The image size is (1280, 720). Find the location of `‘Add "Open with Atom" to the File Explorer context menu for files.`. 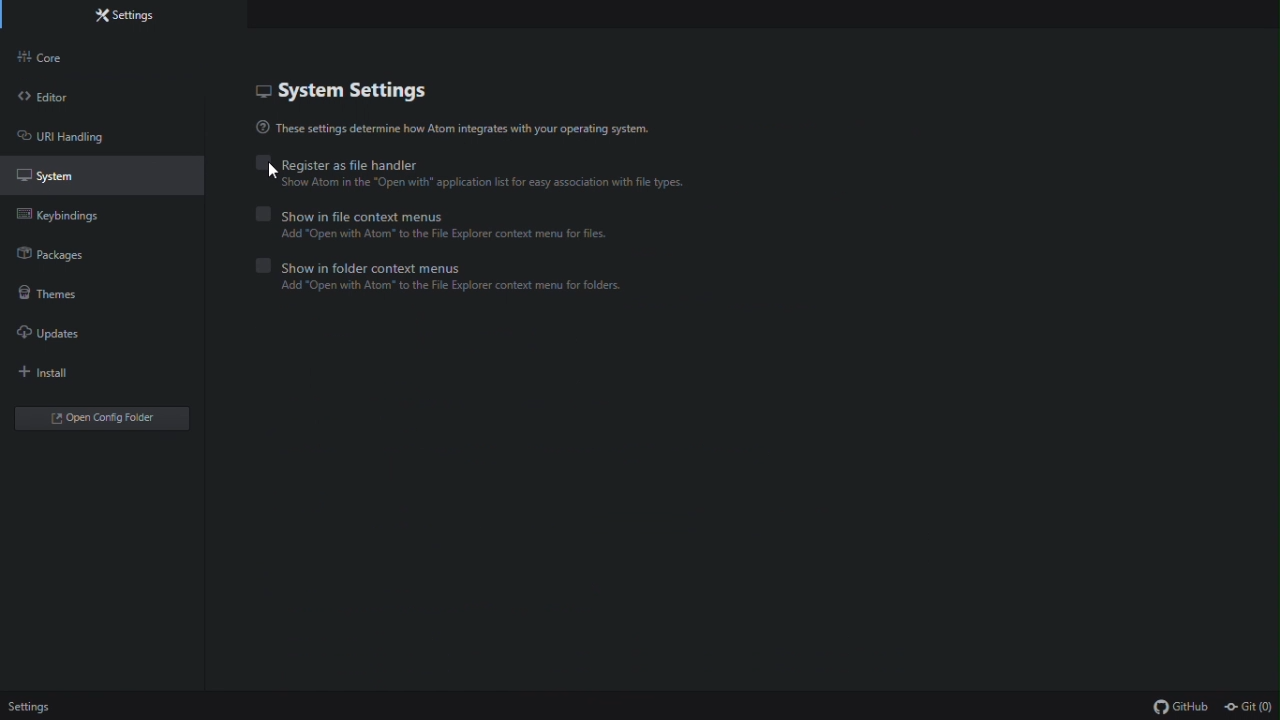

‘Add "Open with Atom" to the File Explorer context menu for files. is located at coordinates (457, 236).